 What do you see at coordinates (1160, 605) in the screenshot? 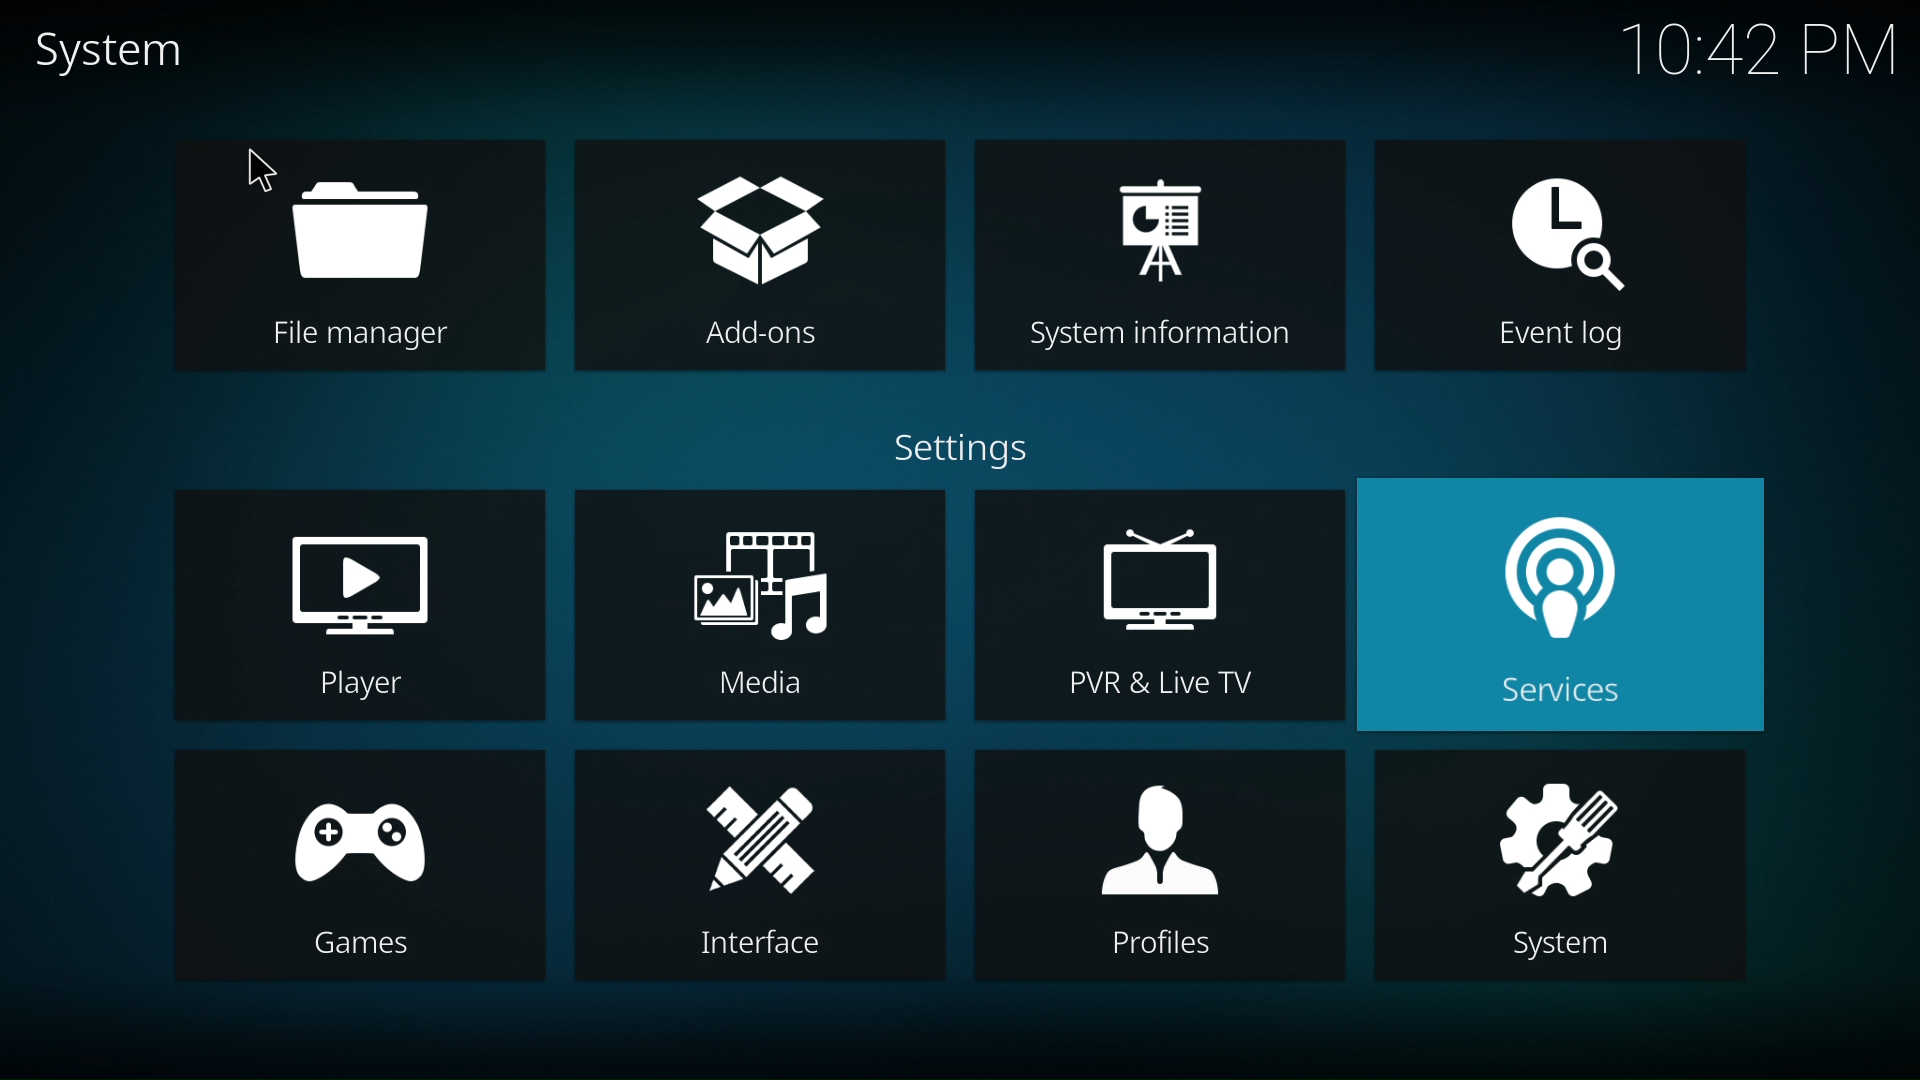
I see `pvr & live tv` at bounding box center [1160, 605].